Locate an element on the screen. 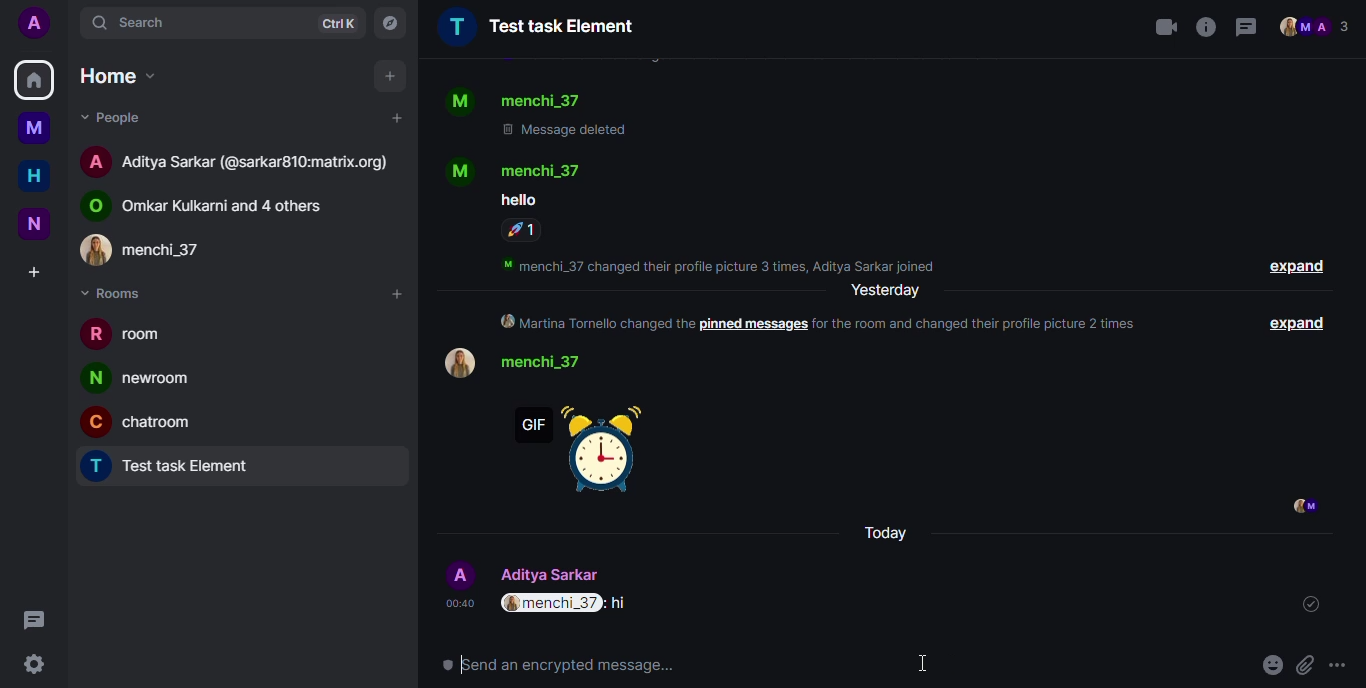 Image resolution: width=1366 pixels, height=688 pixels. expand is located at coordinates (1300, 266).